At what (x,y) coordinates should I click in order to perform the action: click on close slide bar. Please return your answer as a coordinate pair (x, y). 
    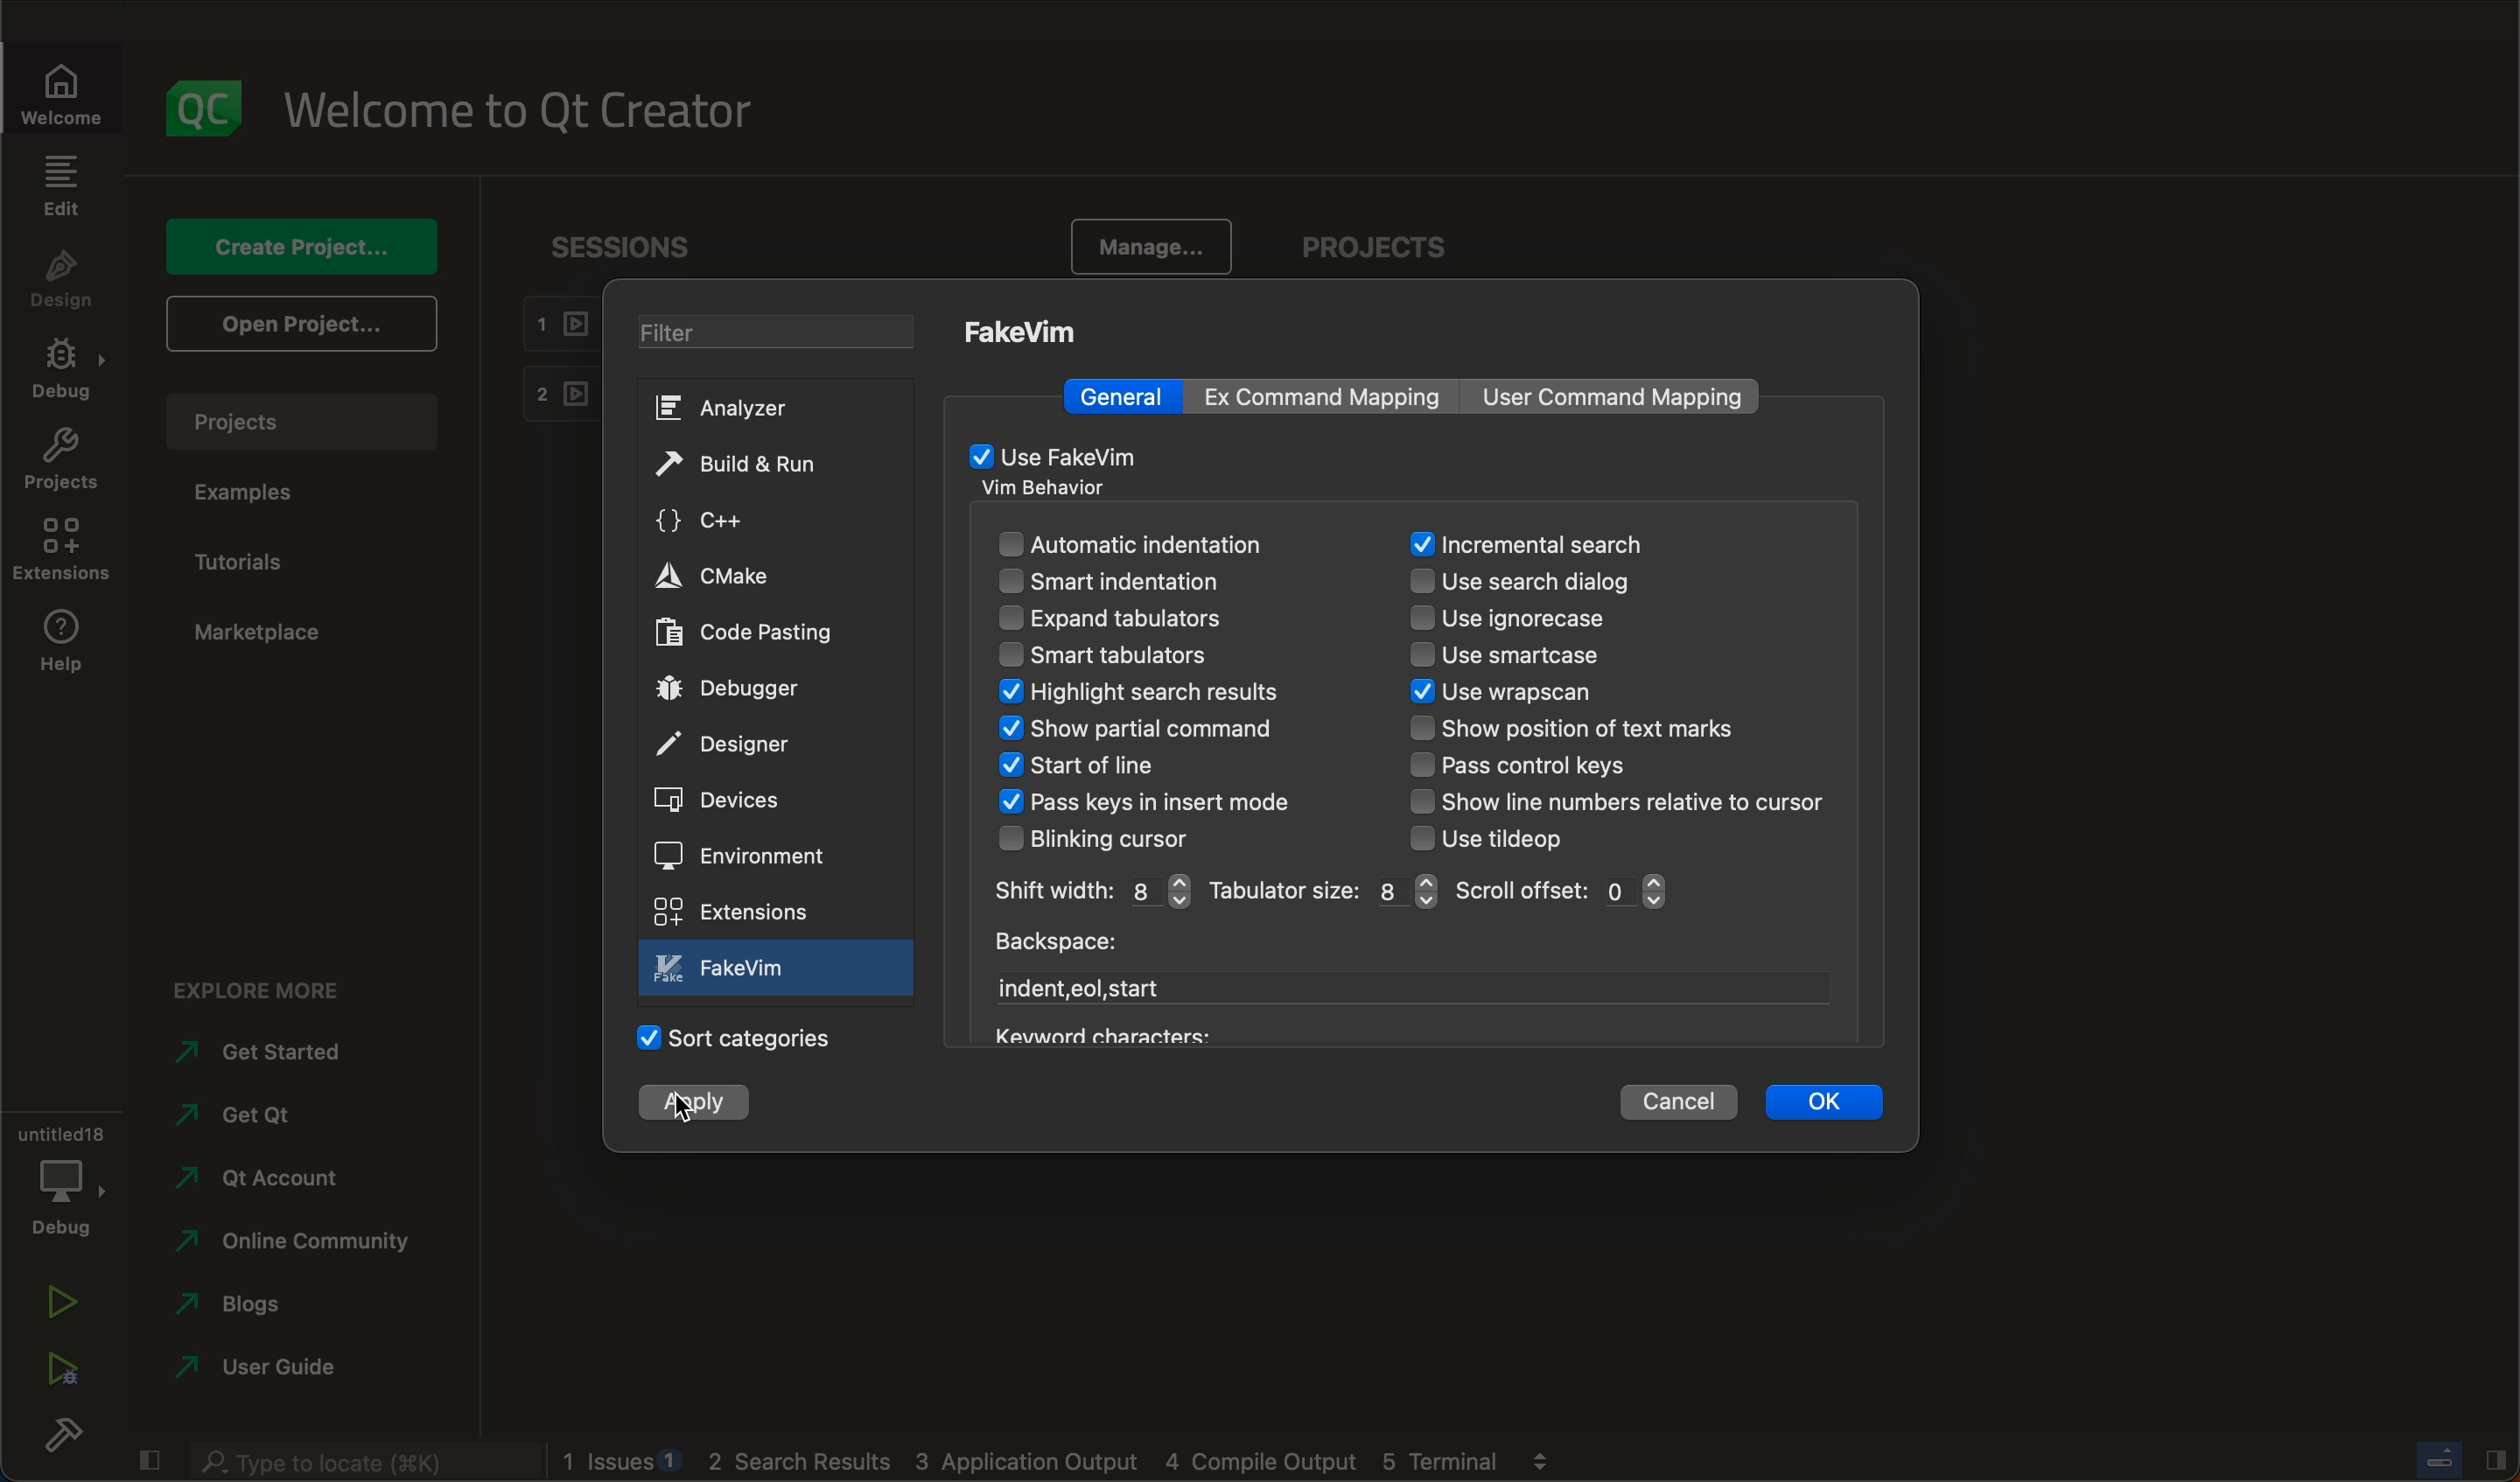
    Looking at the image, I should click on (2465, 1462).